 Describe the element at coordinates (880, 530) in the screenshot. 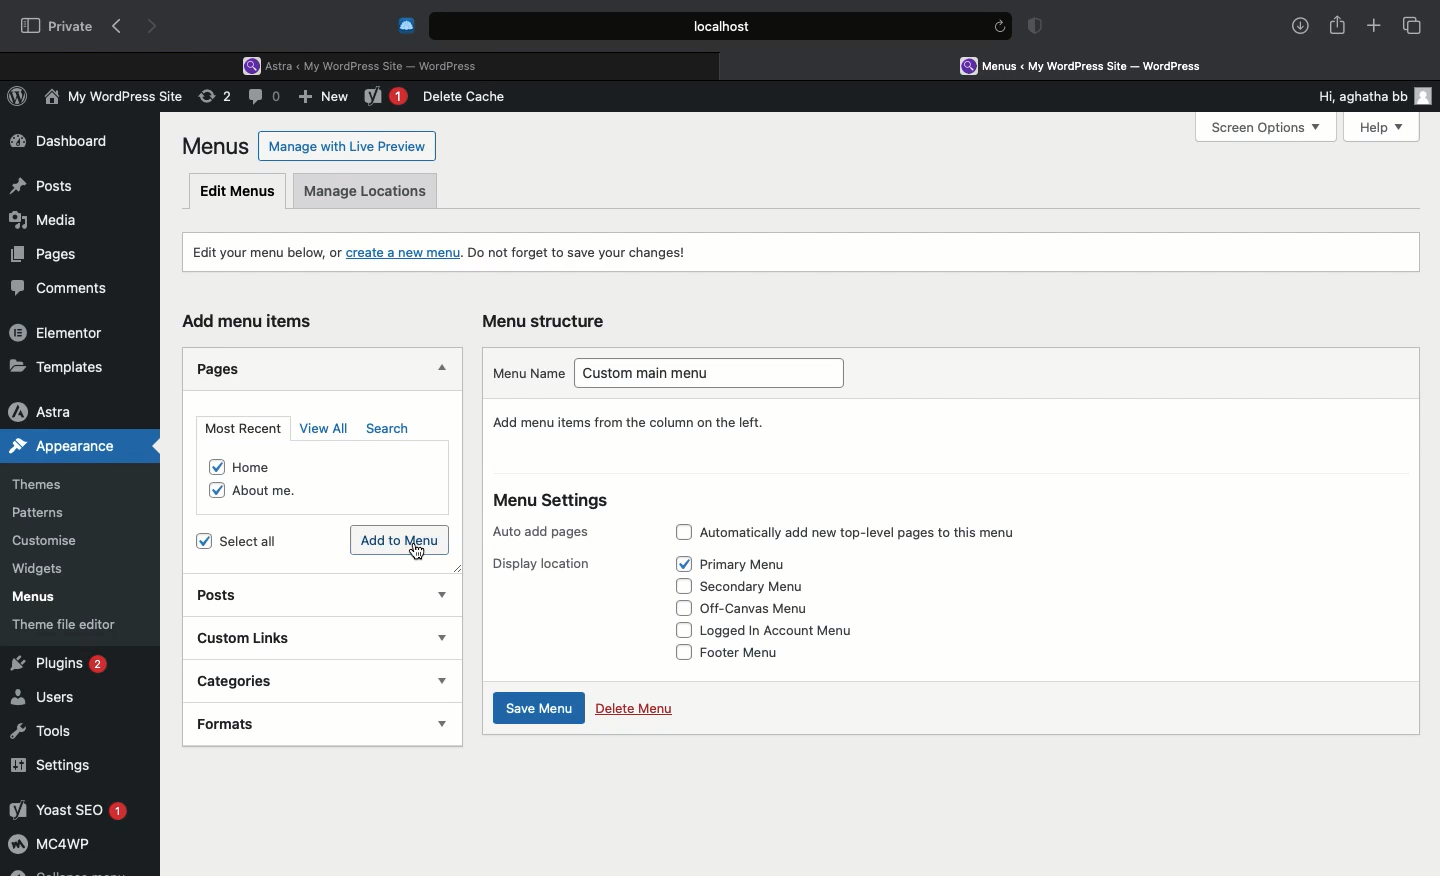

I see `Automatically add new top-level pages to this menu` at that location.